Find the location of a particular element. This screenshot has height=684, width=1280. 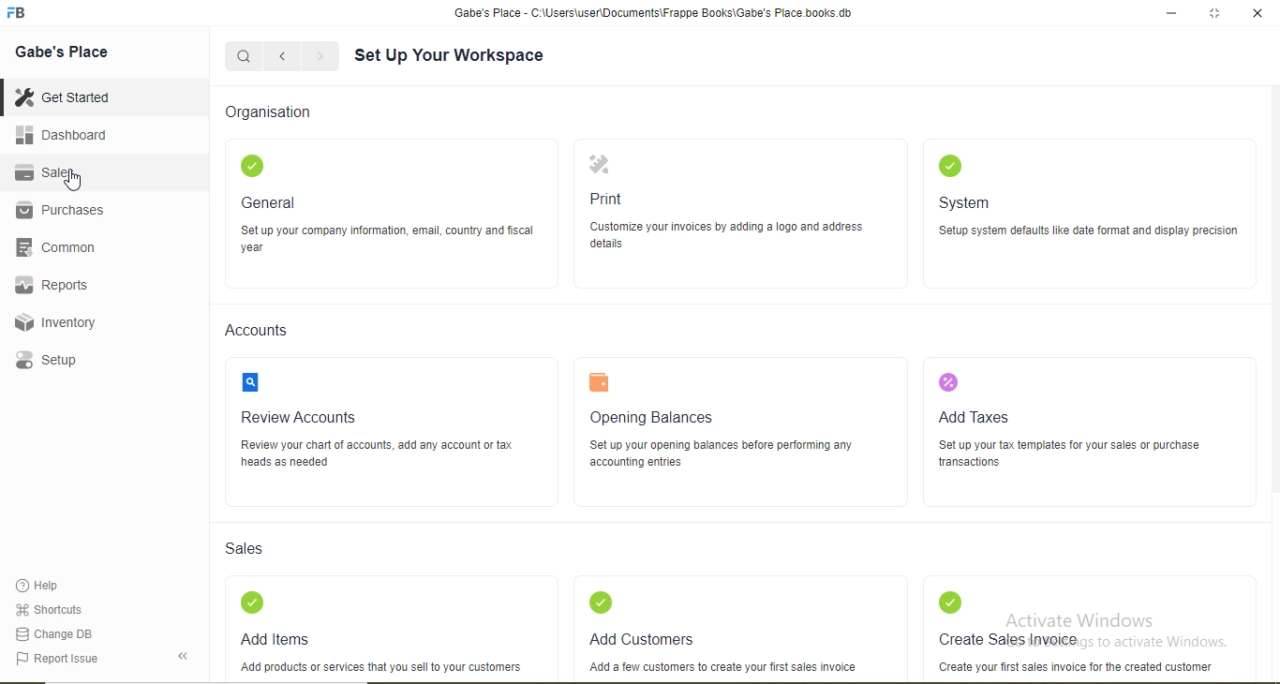

close is located at coordinates (1263, 13).